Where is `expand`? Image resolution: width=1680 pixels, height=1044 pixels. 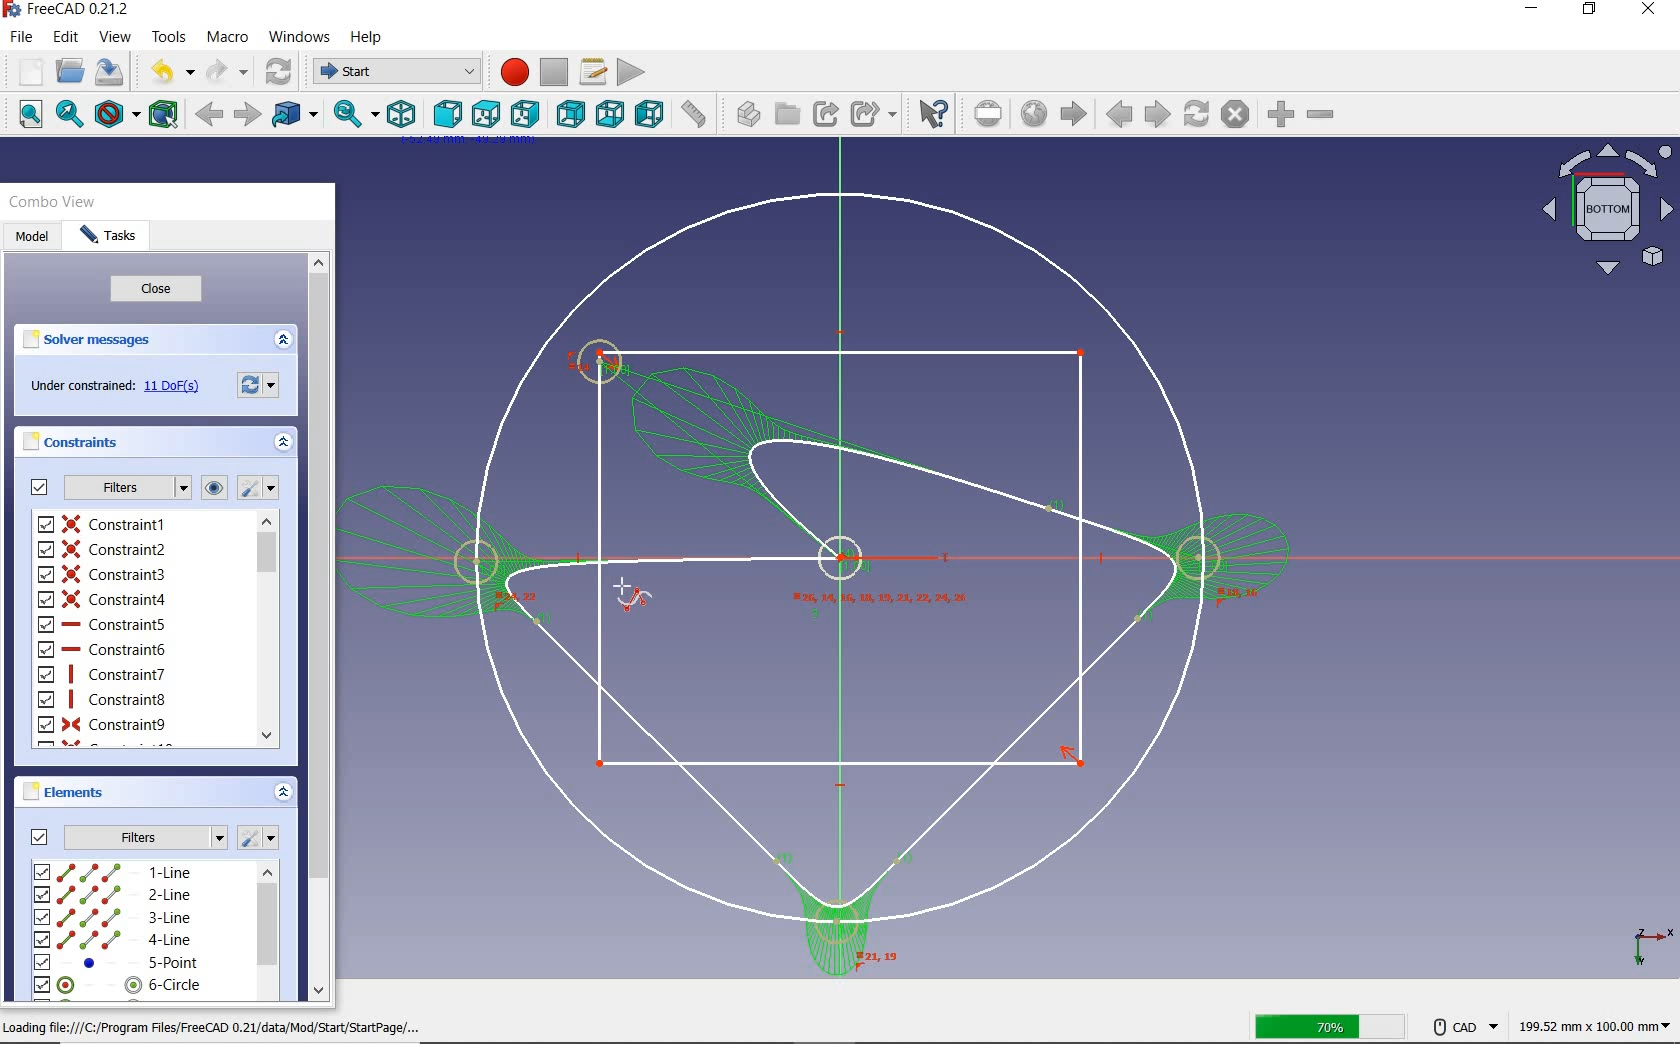
expand is located at coordinates (285, 338).